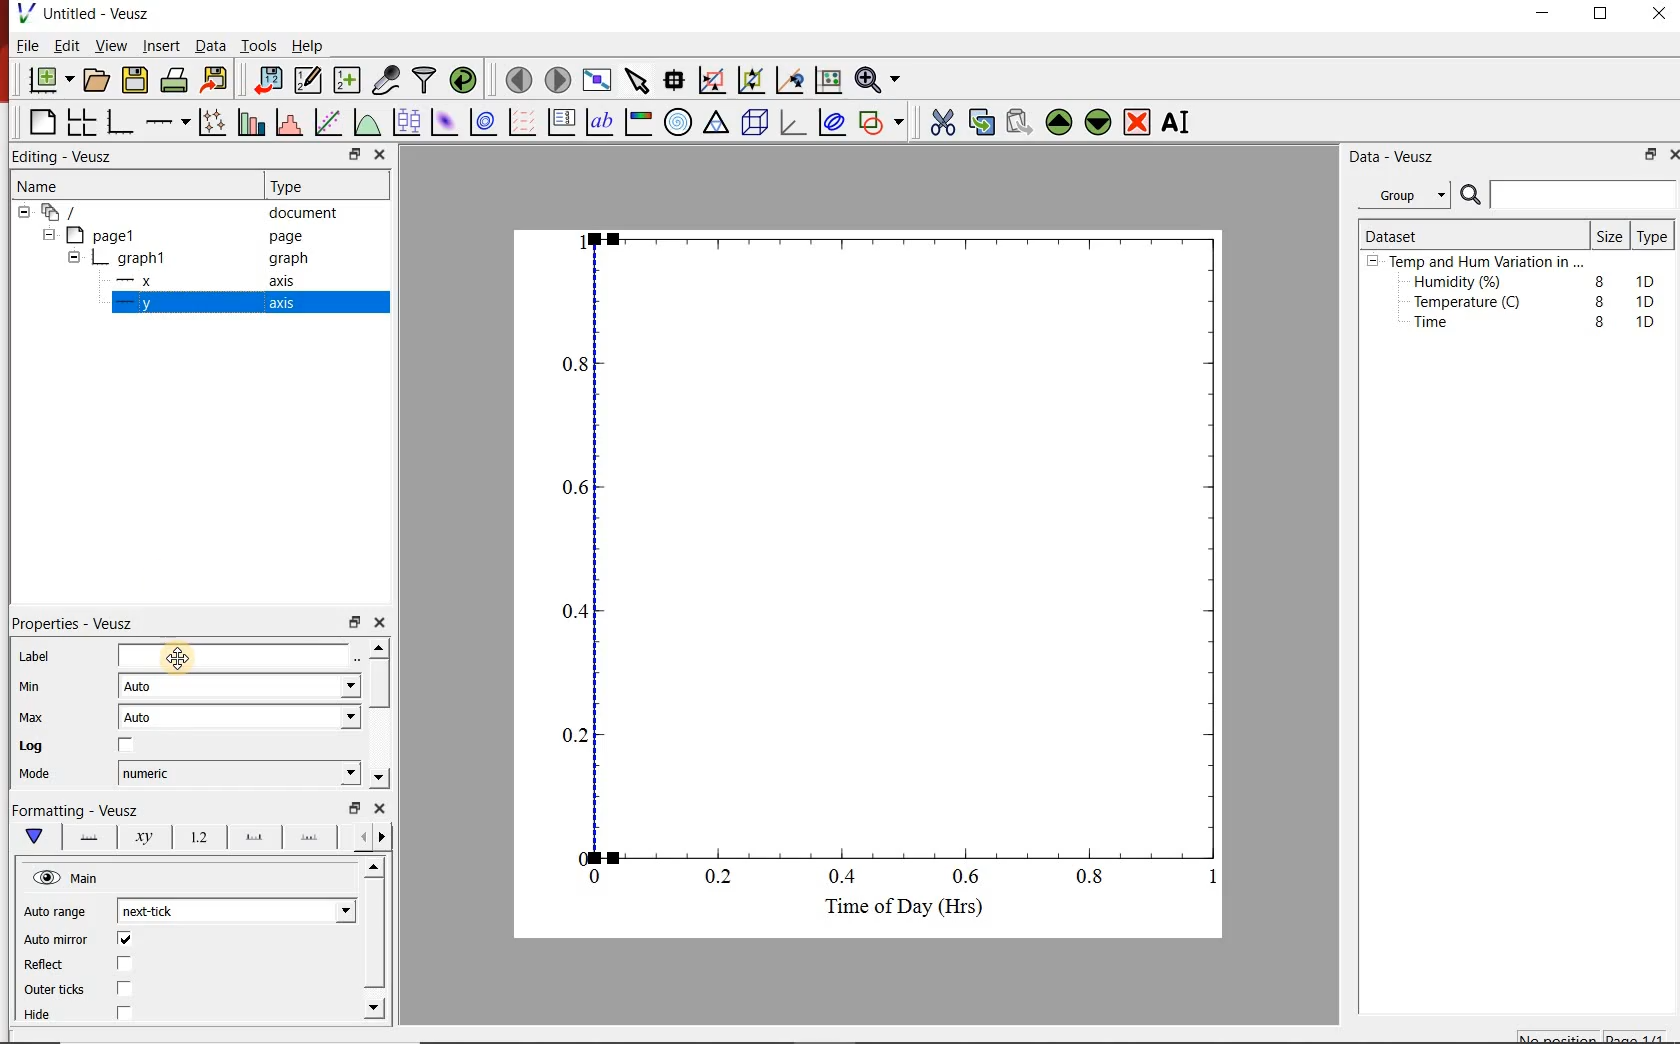 Image resolution: width=1680 pixels, height=1044 pixels. I want to click on 0, so click(576, 855).